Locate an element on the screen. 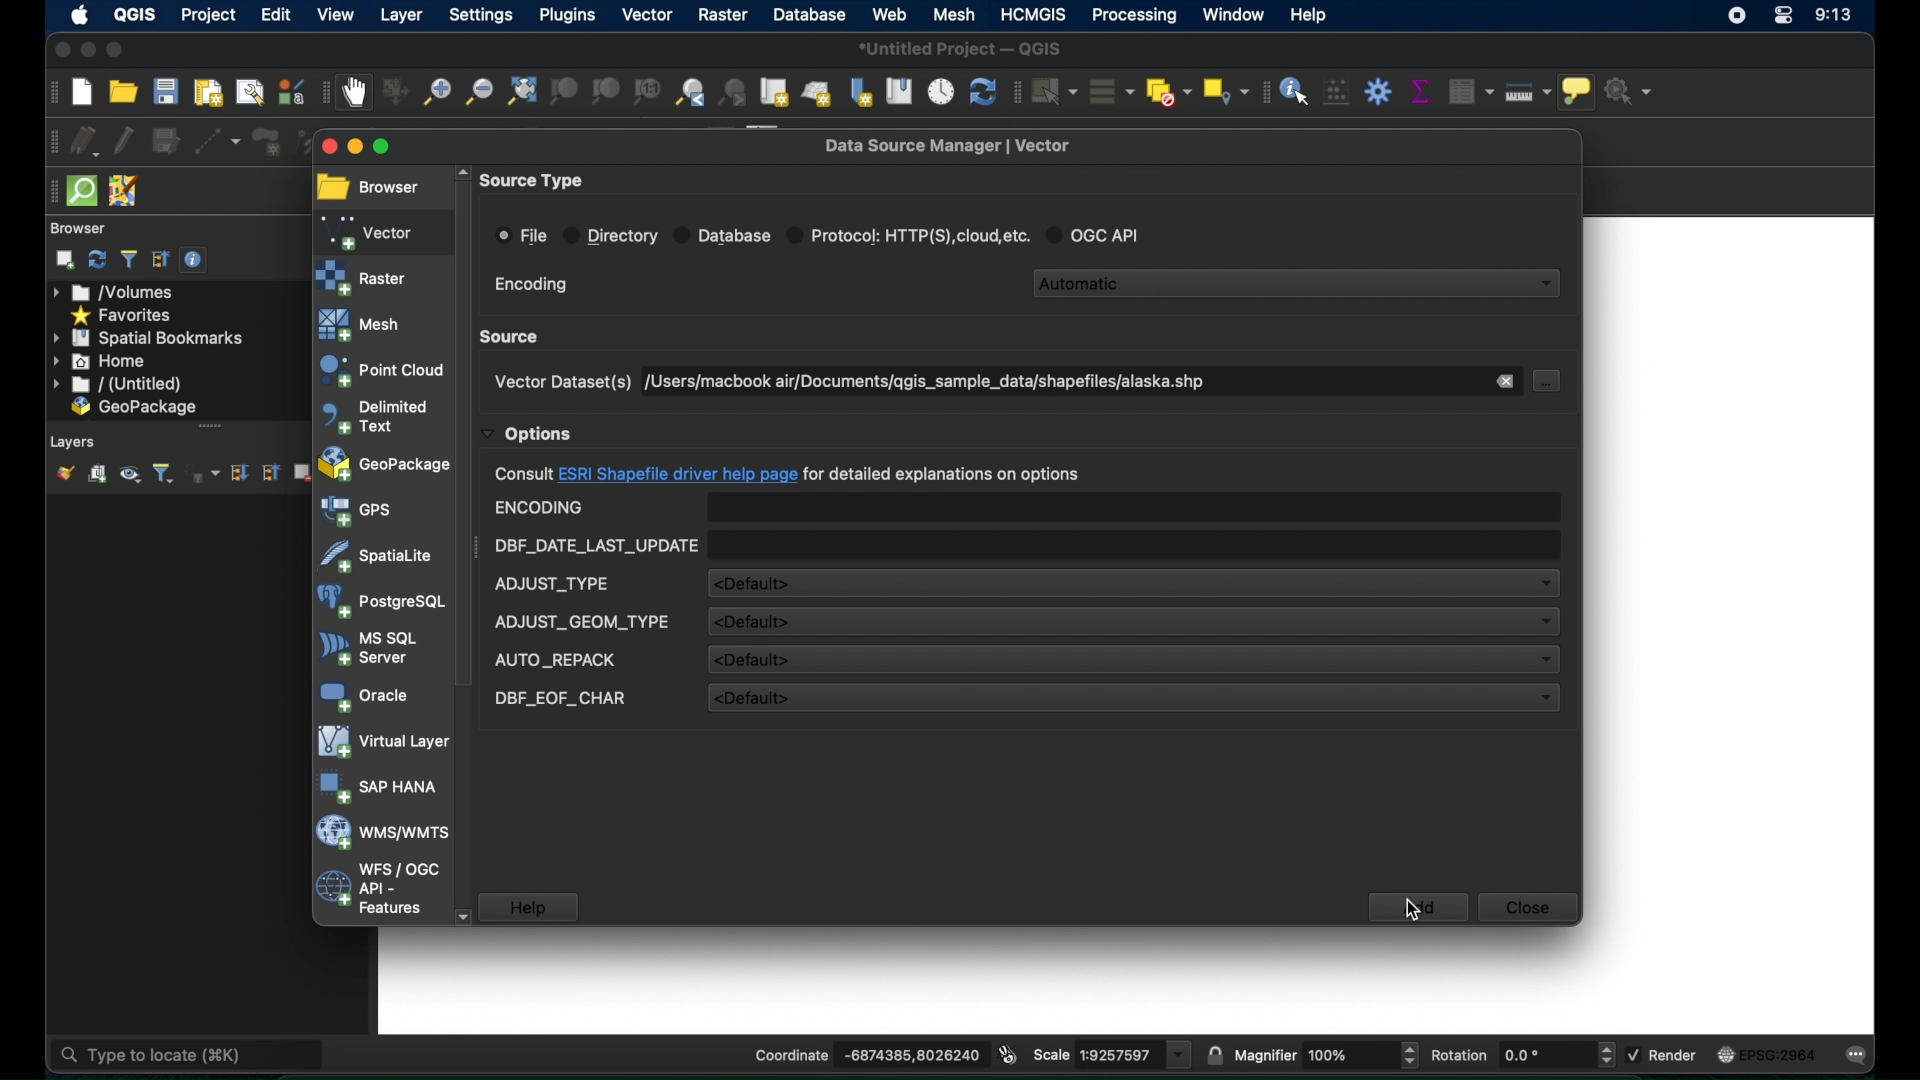 The width and height of the screenshot is (1920, 1080). project is located at coordinates (209, 15).